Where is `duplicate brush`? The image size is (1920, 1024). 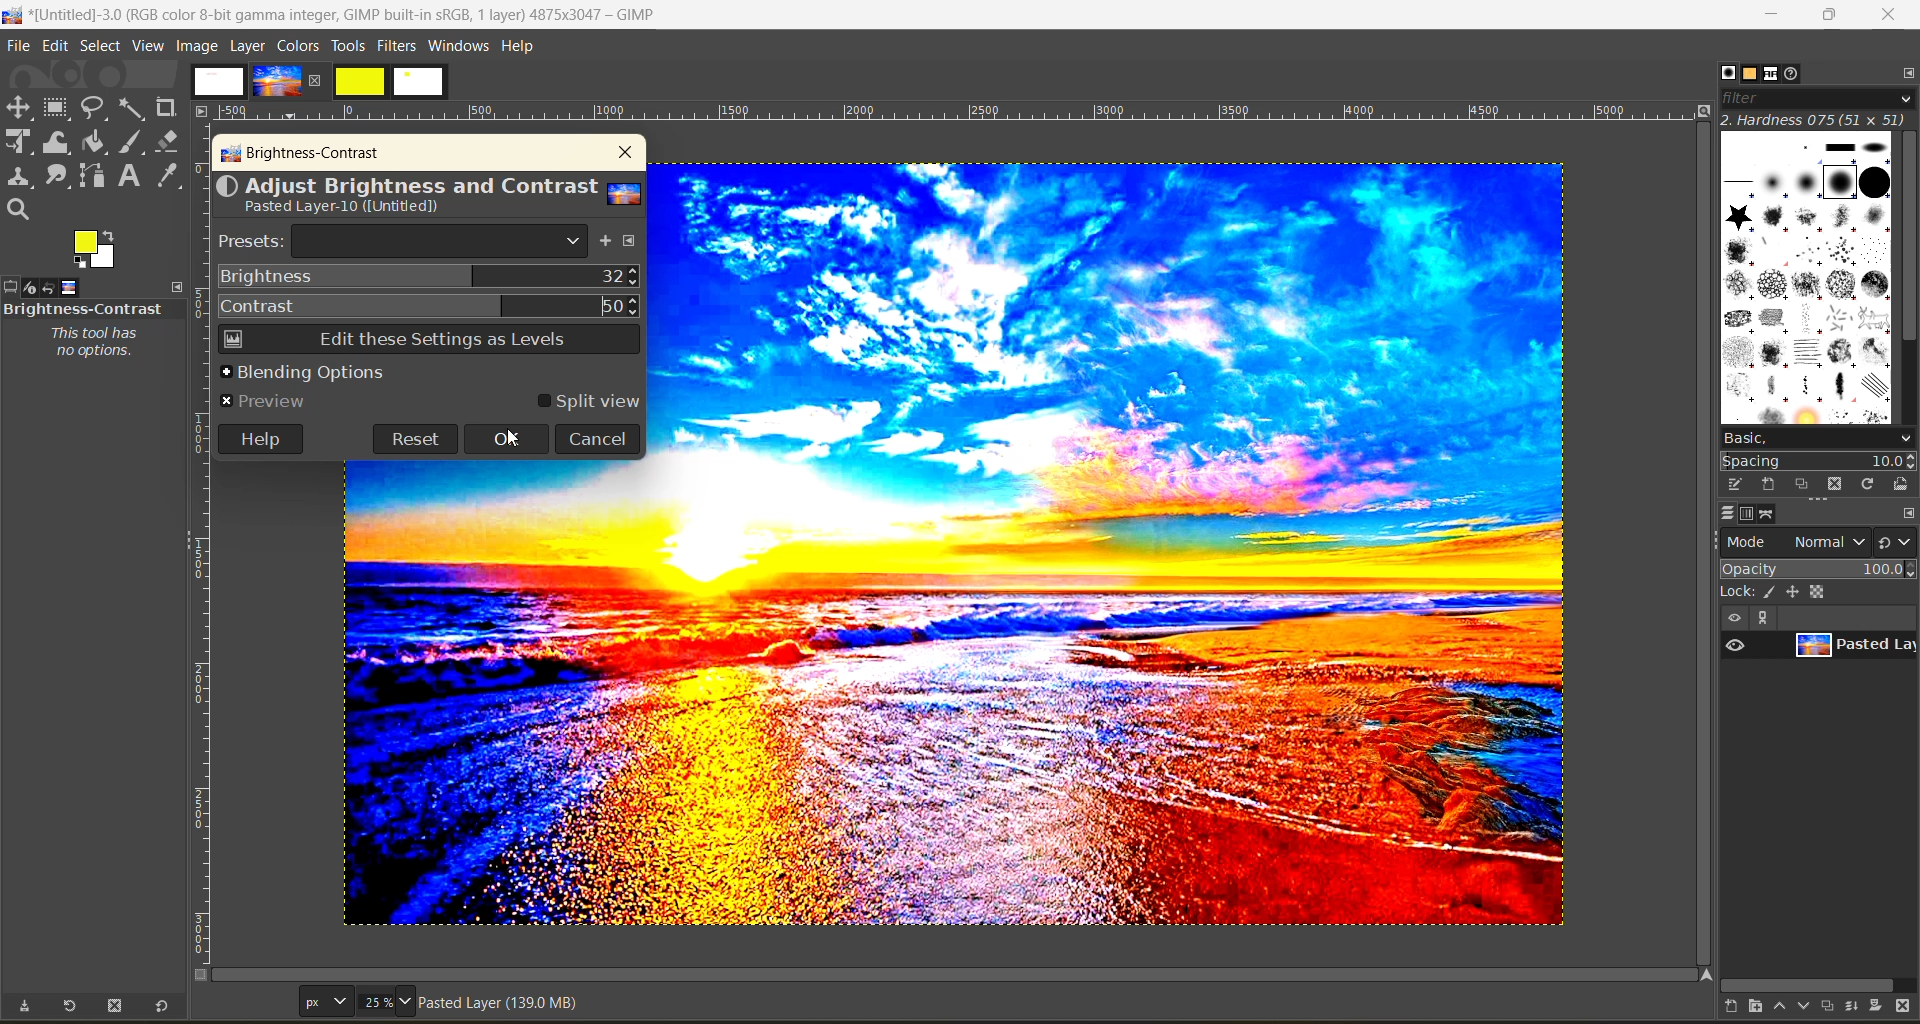 duplicate brush is located at coordinates (1804, 485).